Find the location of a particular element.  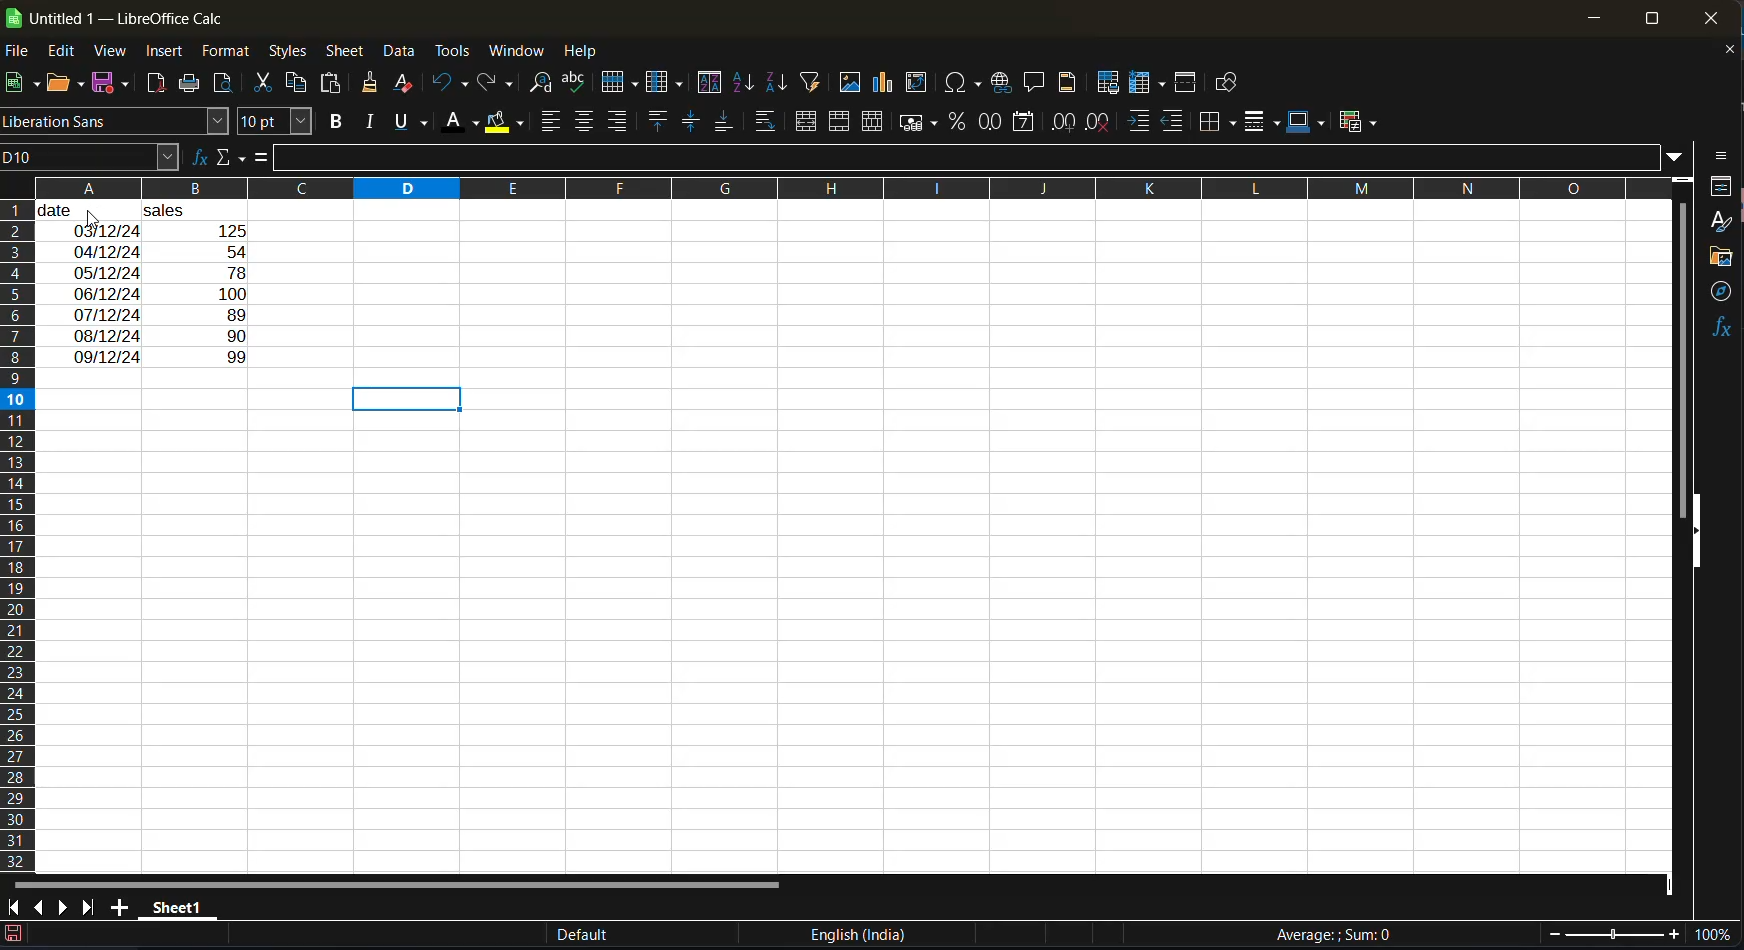

data is located at coordinates (401, 51).